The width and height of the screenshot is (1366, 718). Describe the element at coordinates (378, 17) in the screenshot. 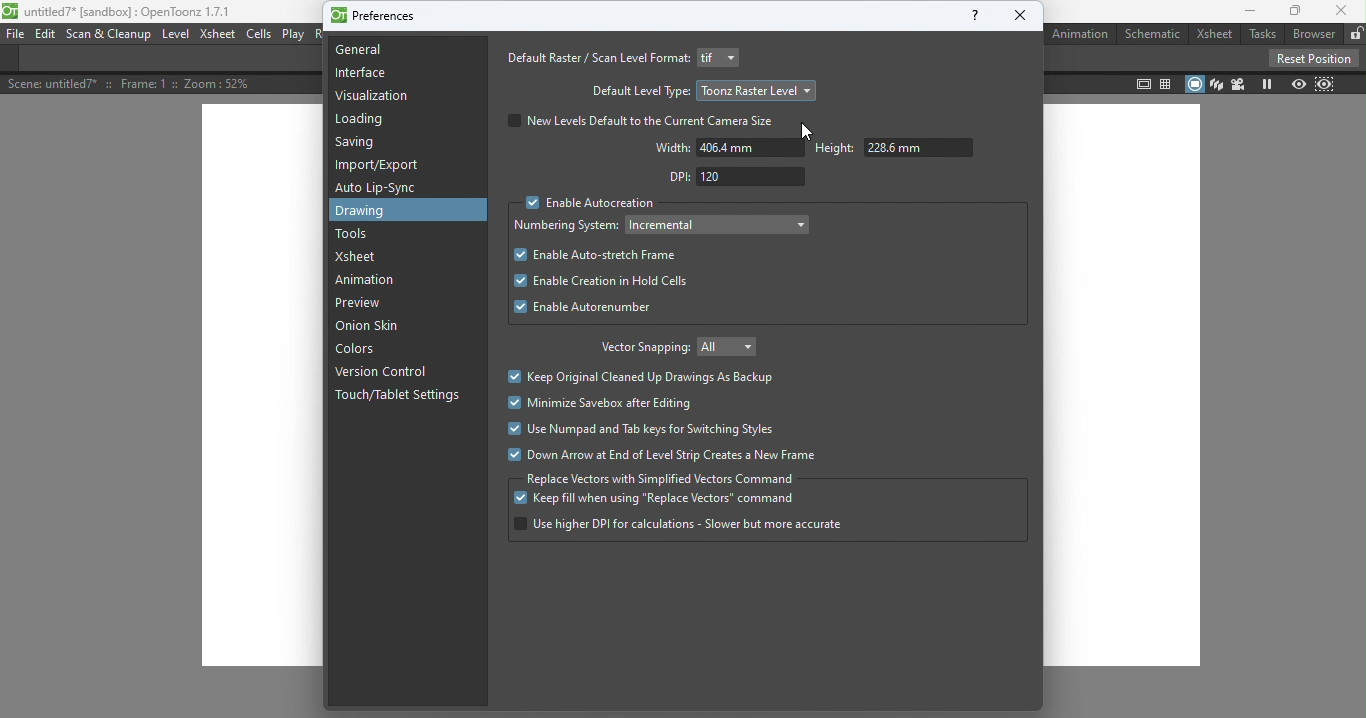

I see `Preferences` at that location.